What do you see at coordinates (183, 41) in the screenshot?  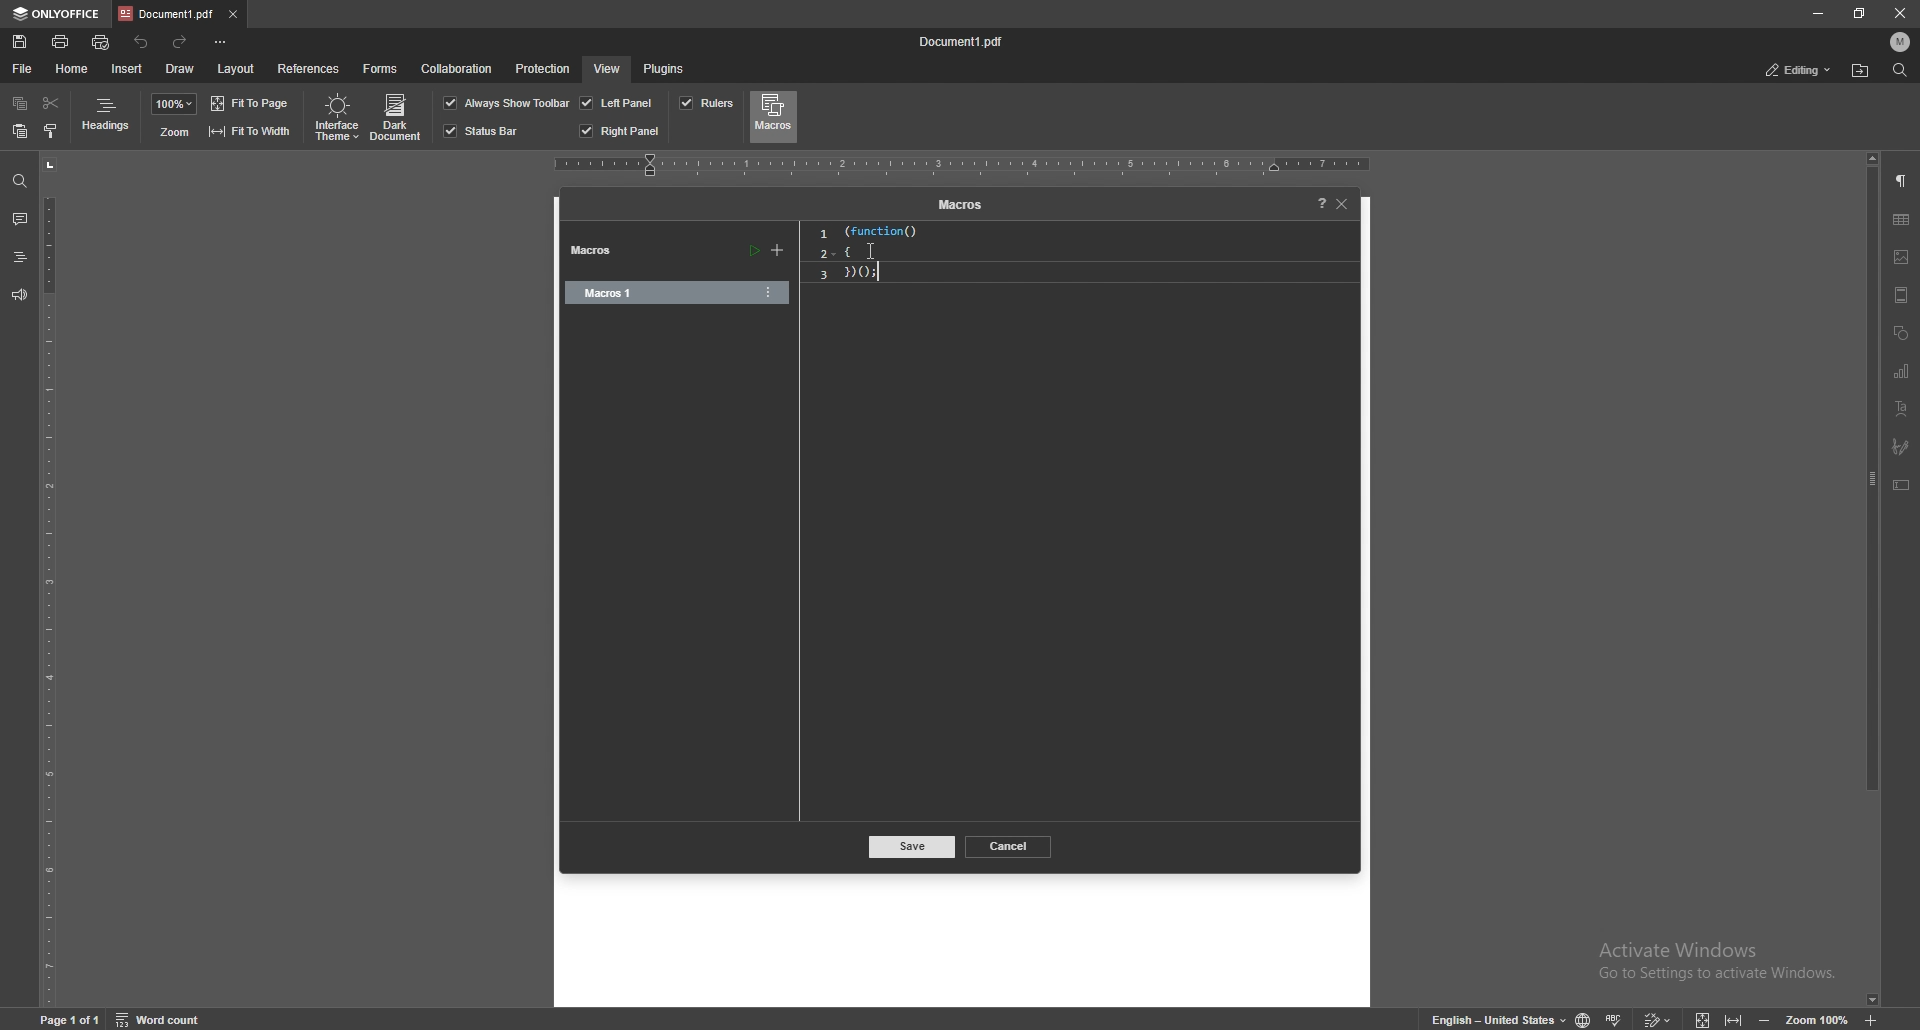 I see `redo` at bounding box center [183, 41].